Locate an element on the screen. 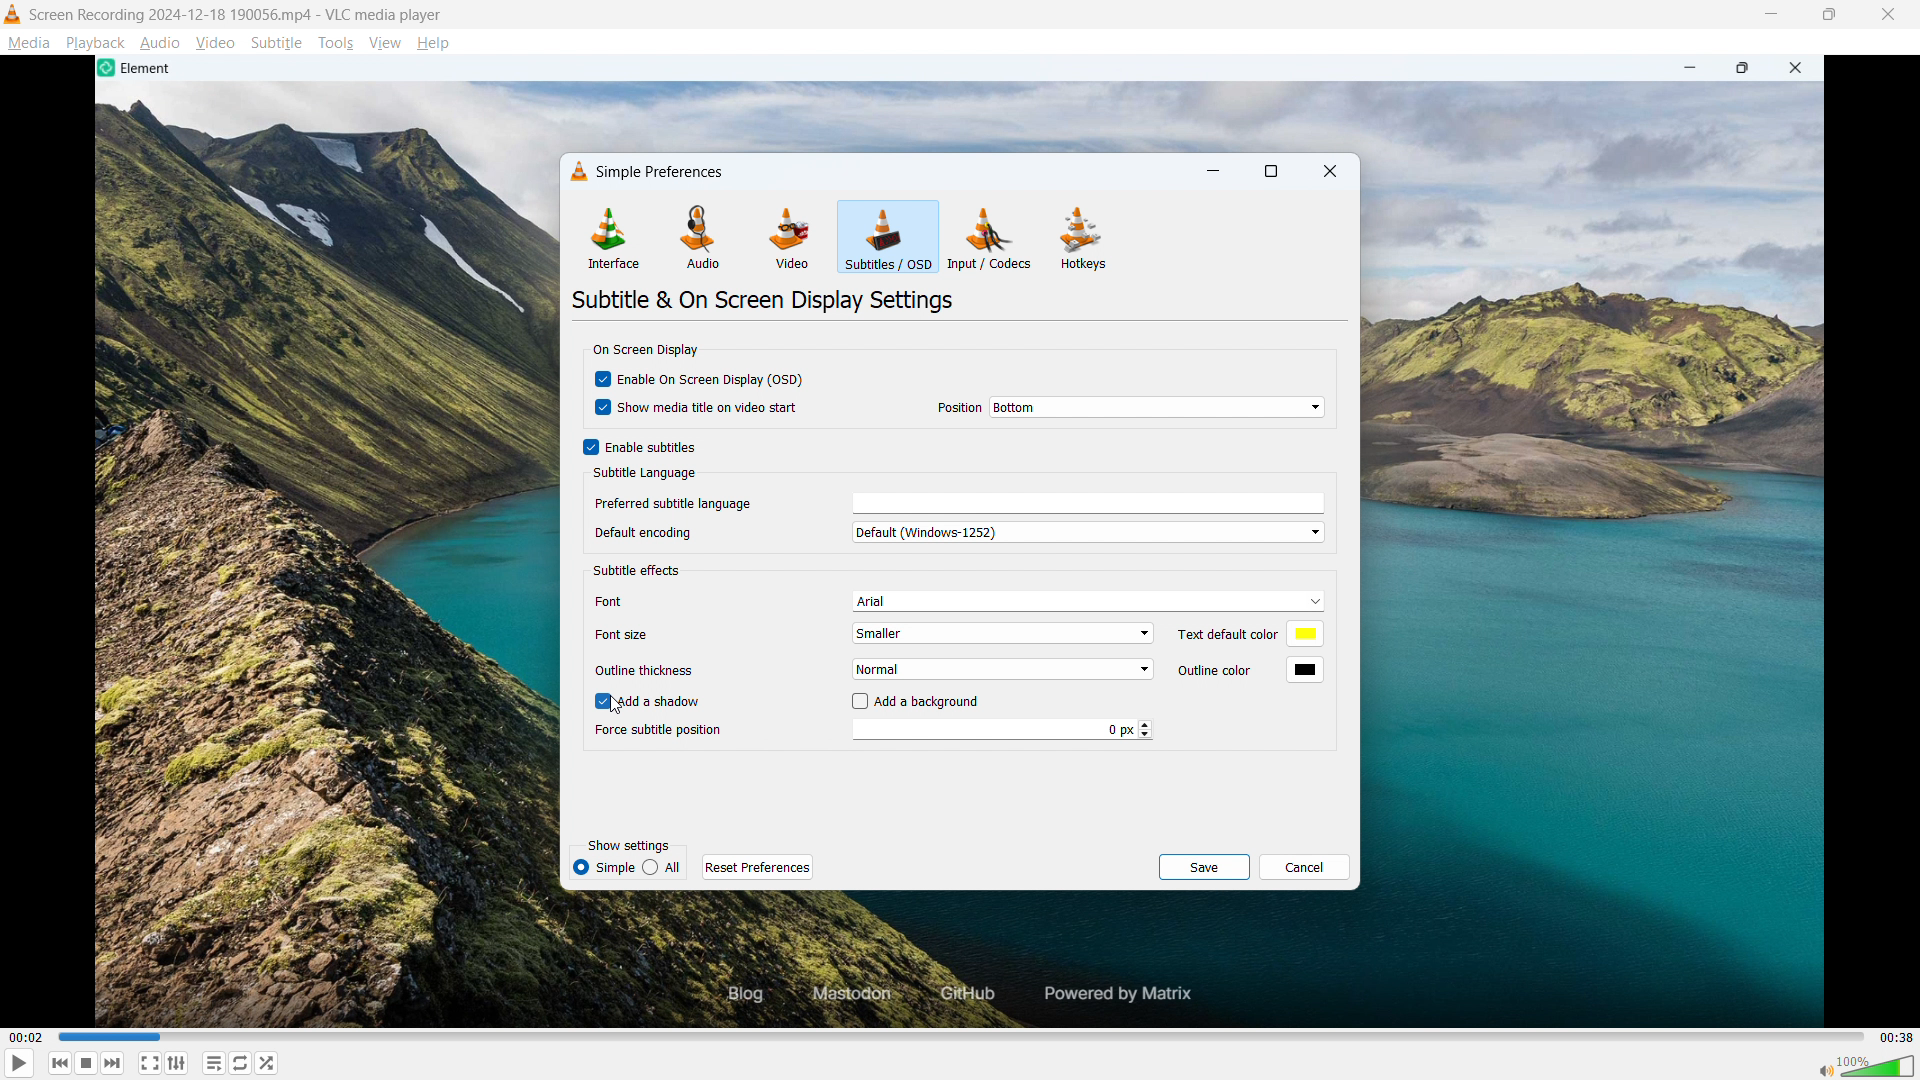  Maximise dialogue box  is located at coordinates (1271, 171).